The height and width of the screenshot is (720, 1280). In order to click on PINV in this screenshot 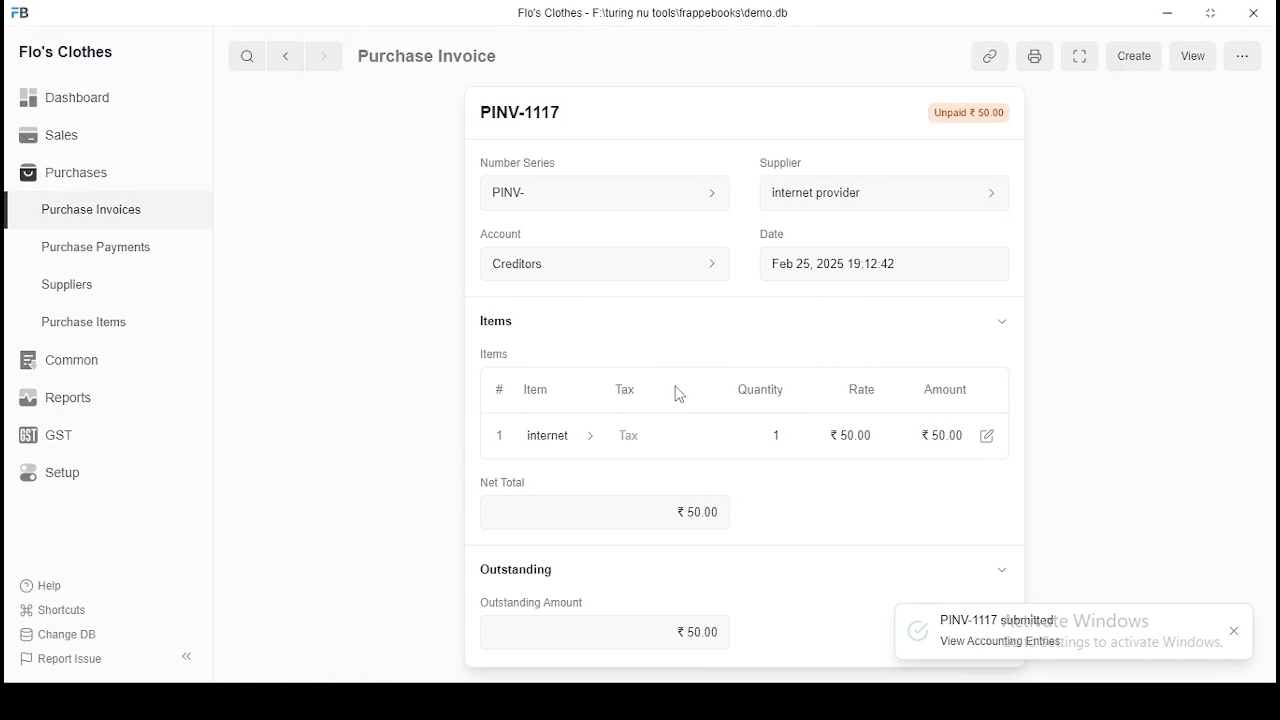, I will do `click(604, 193)`.